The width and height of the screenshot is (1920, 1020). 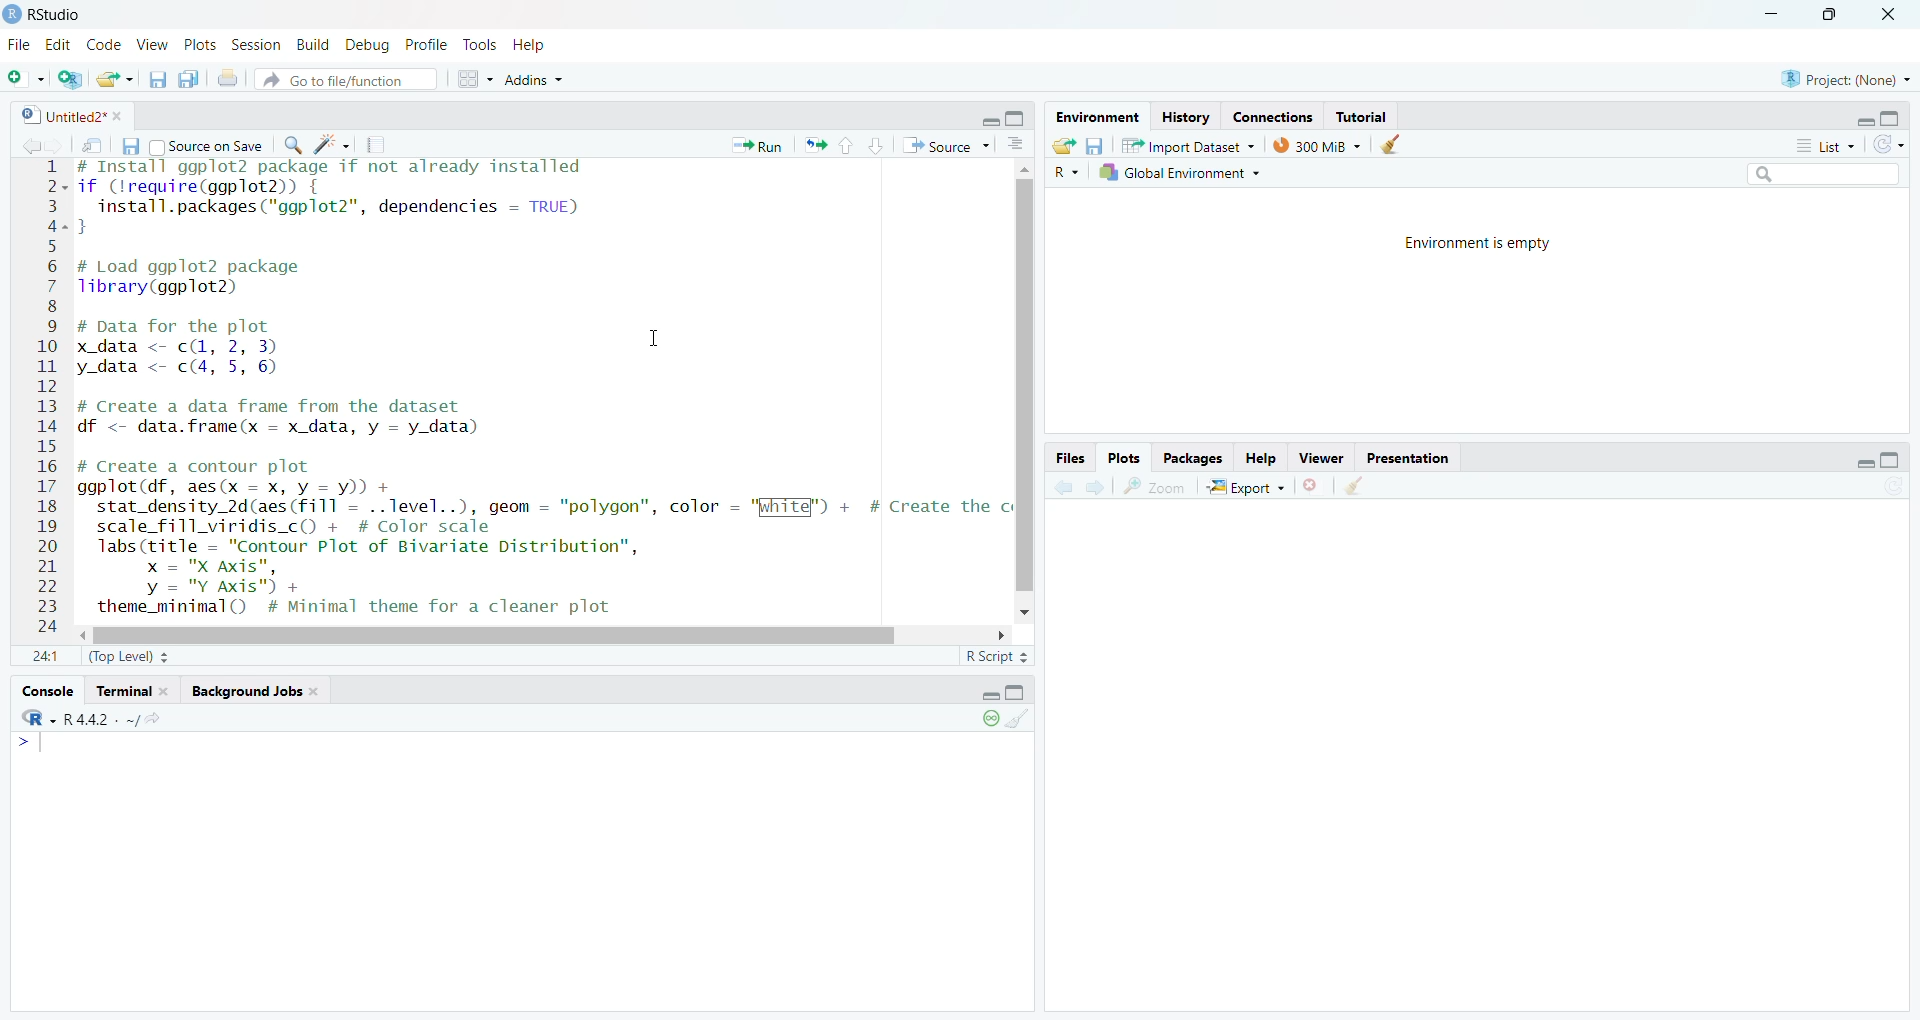 What do you see at coordinates (1154, 487) in the screenshot?
I see `zoom` at bounding box center [1154, 487].